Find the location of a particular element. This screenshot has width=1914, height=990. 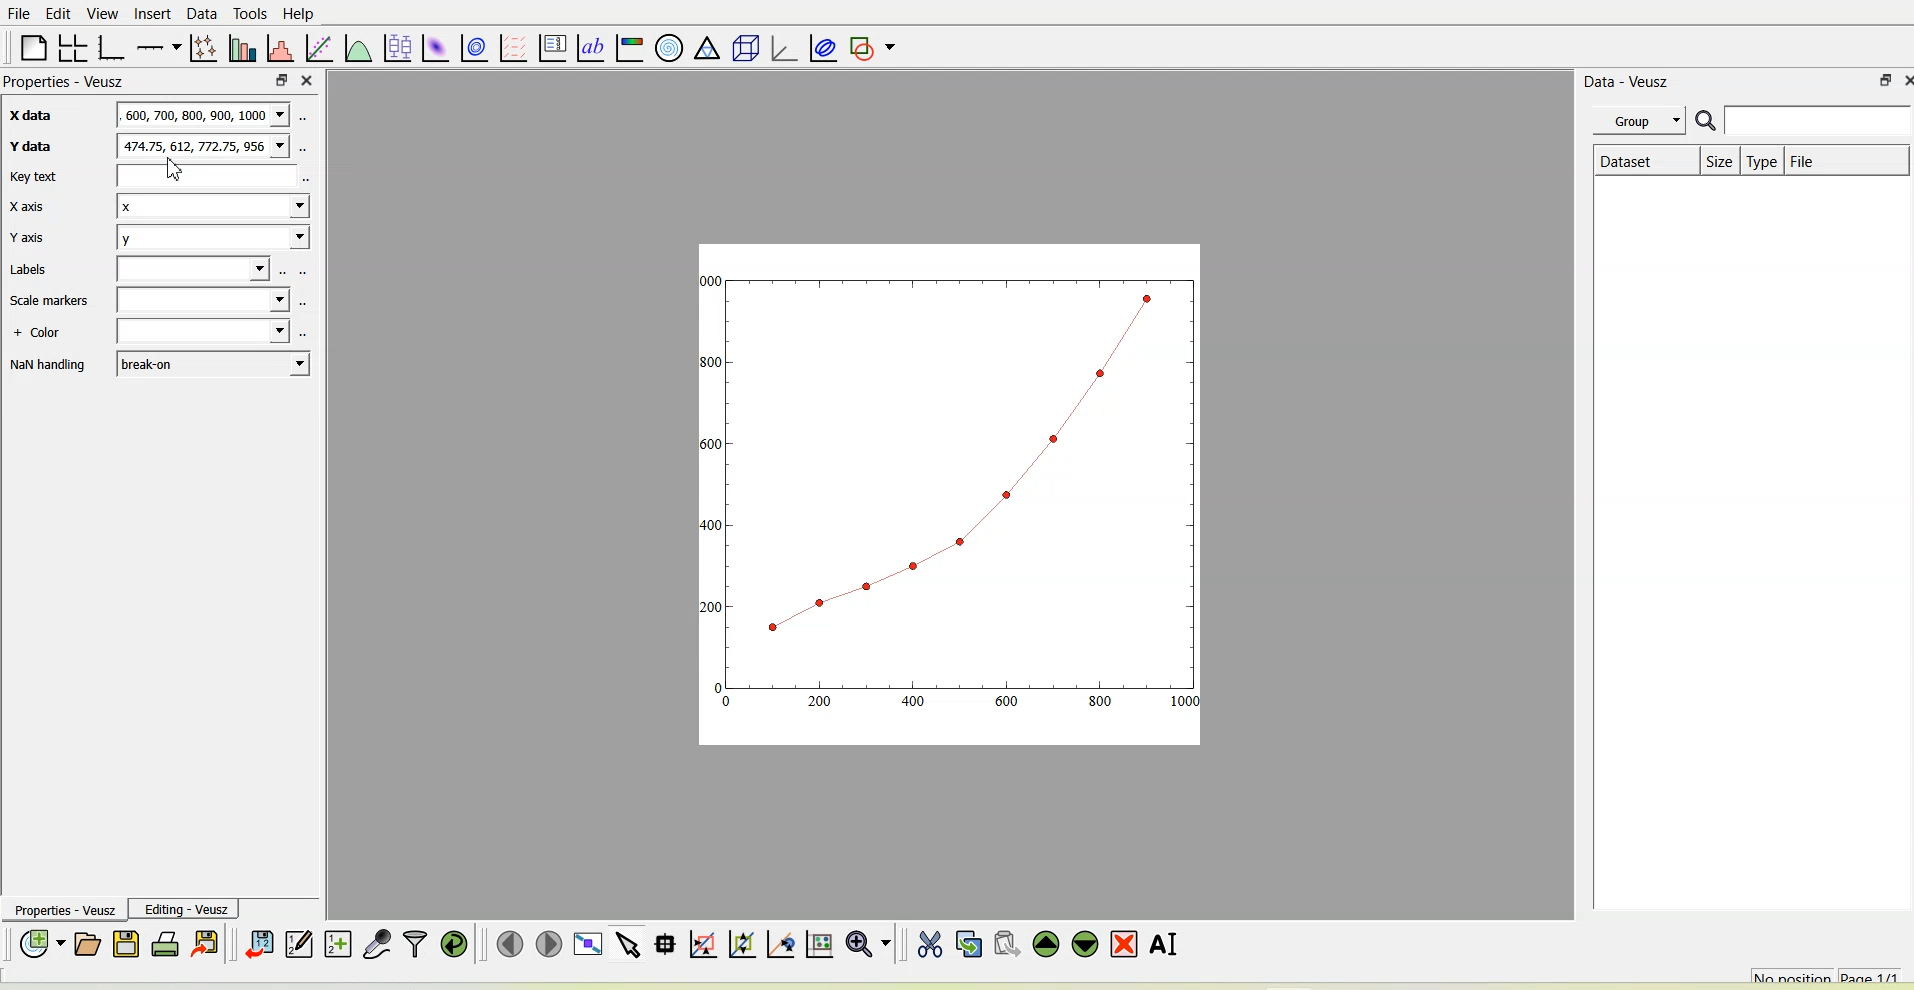

Plot a 2d dataset as an image is located at coordinates (435, 46).